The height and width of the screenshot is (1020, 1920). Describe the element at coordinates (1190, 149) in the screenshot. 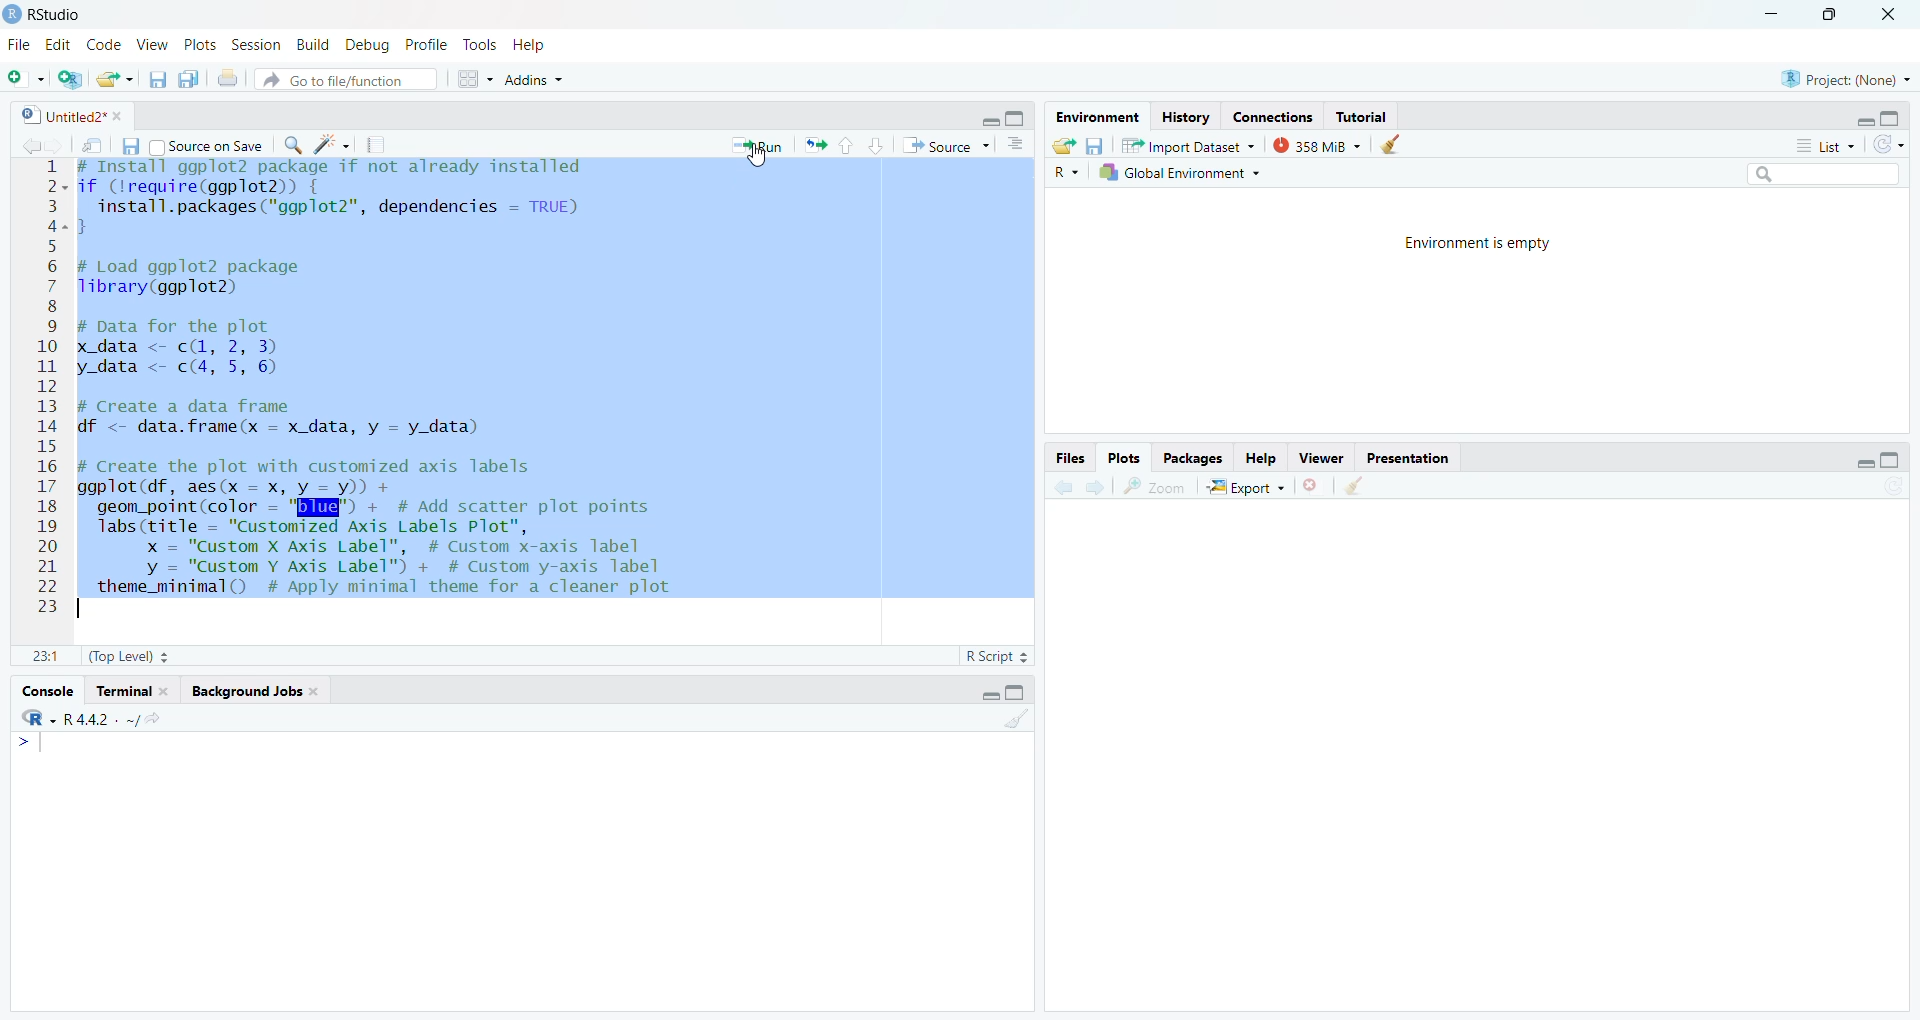

I see `Import Dataset ~` at that location.